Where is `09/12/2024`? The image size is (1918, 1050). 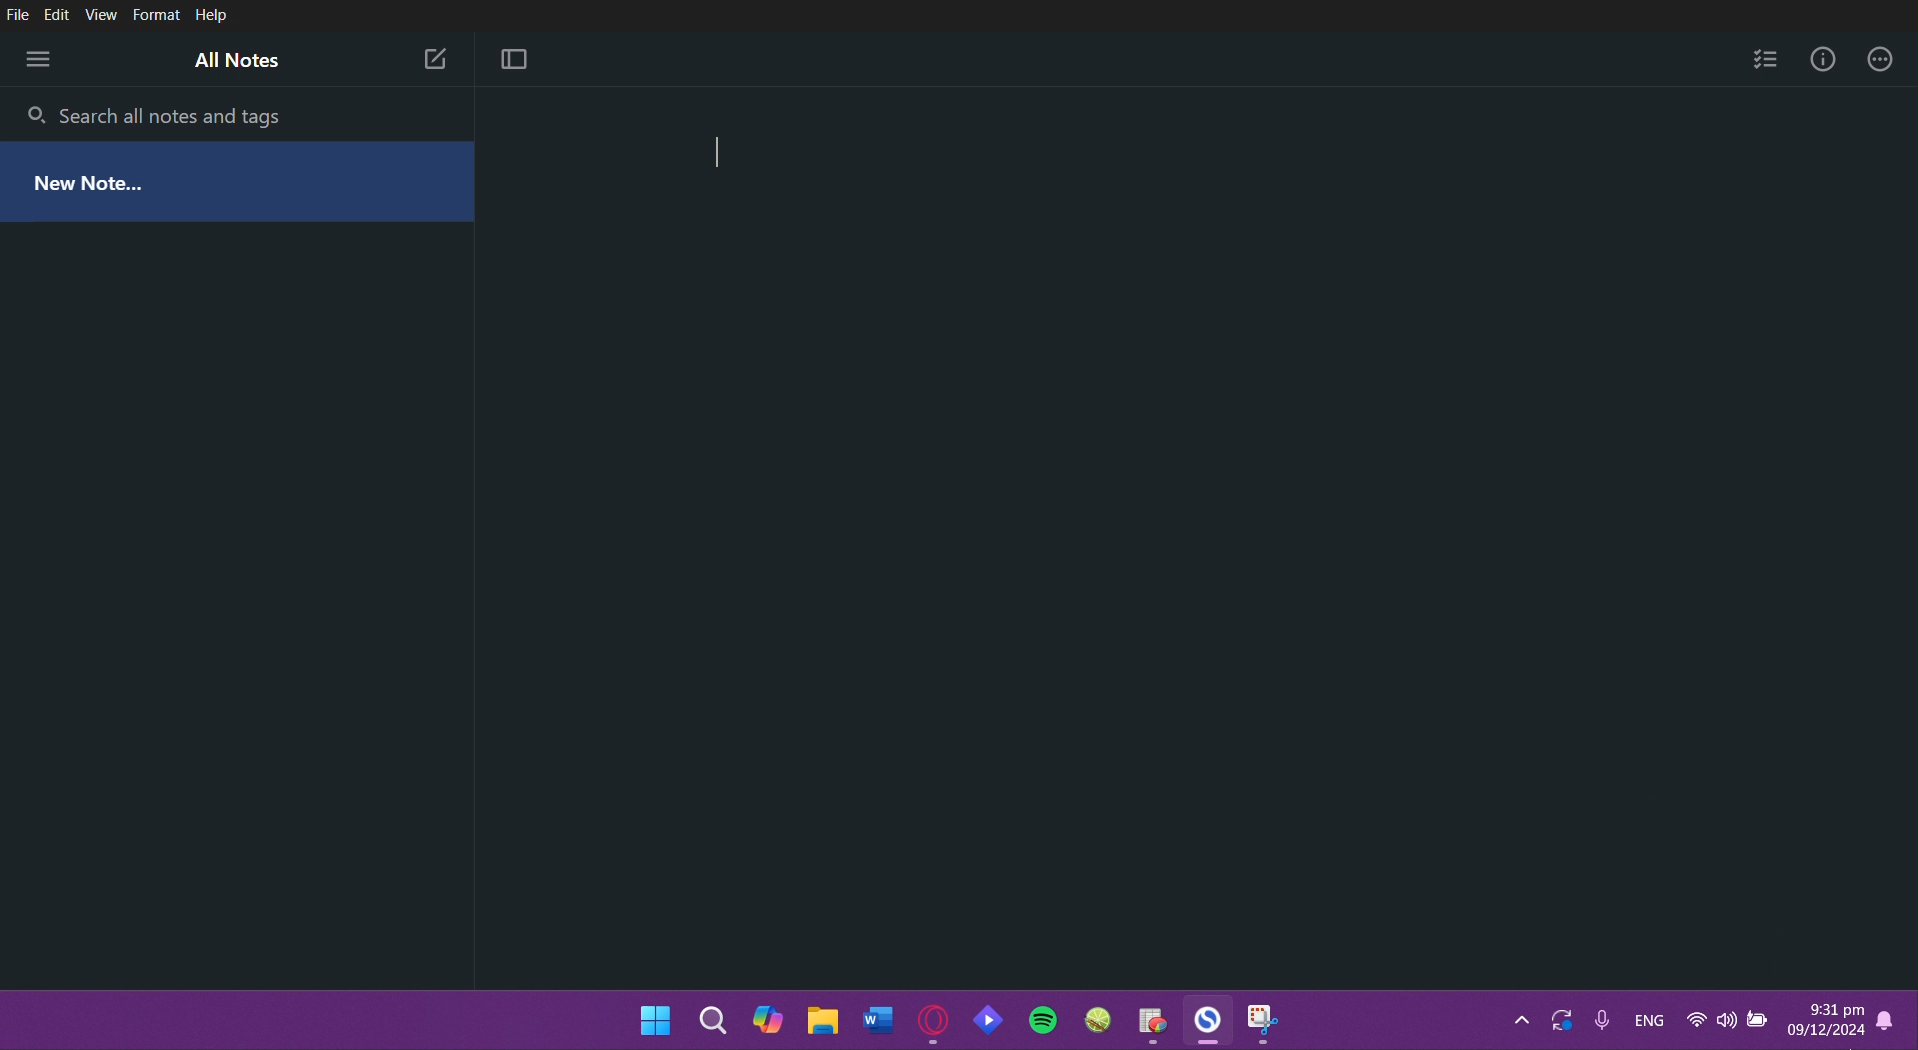
09/12/2024 is located at coordinates (1828, 1031).